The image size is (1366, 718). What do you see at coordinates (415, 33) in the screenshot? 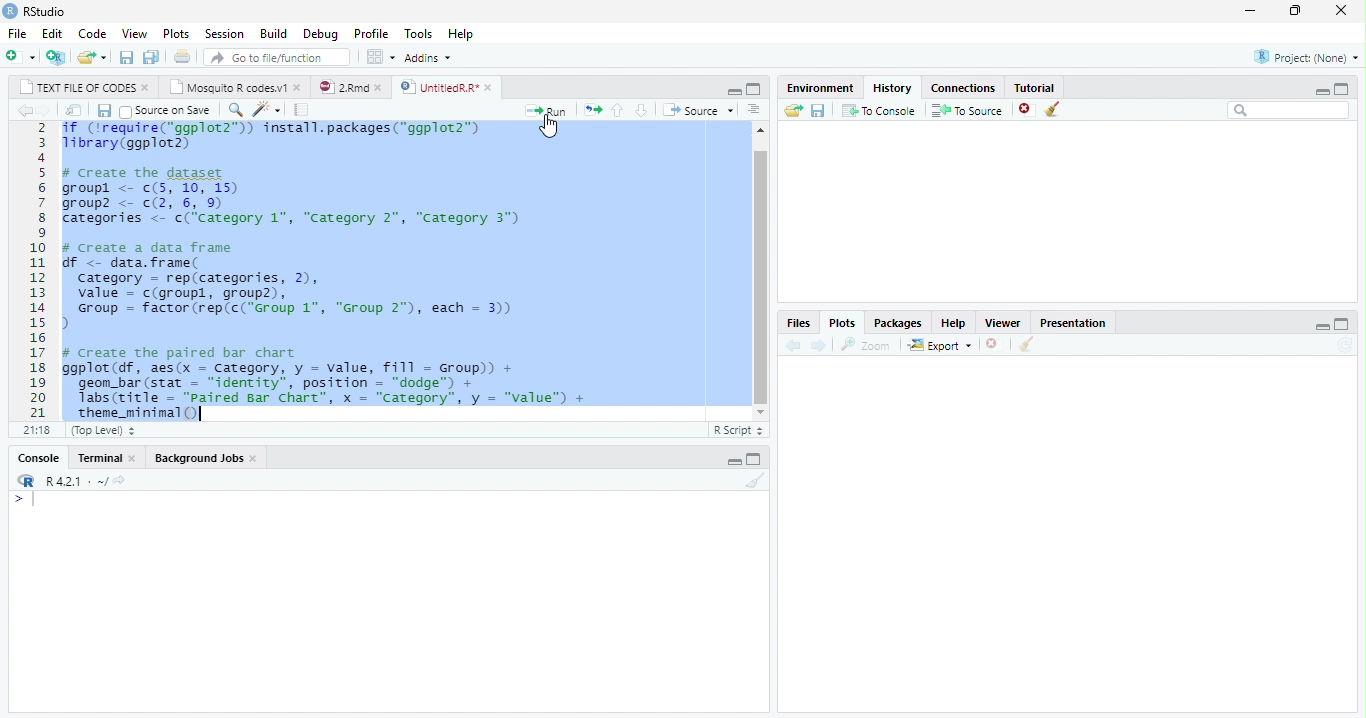
I see `tools` at bounding box center [415, 33].